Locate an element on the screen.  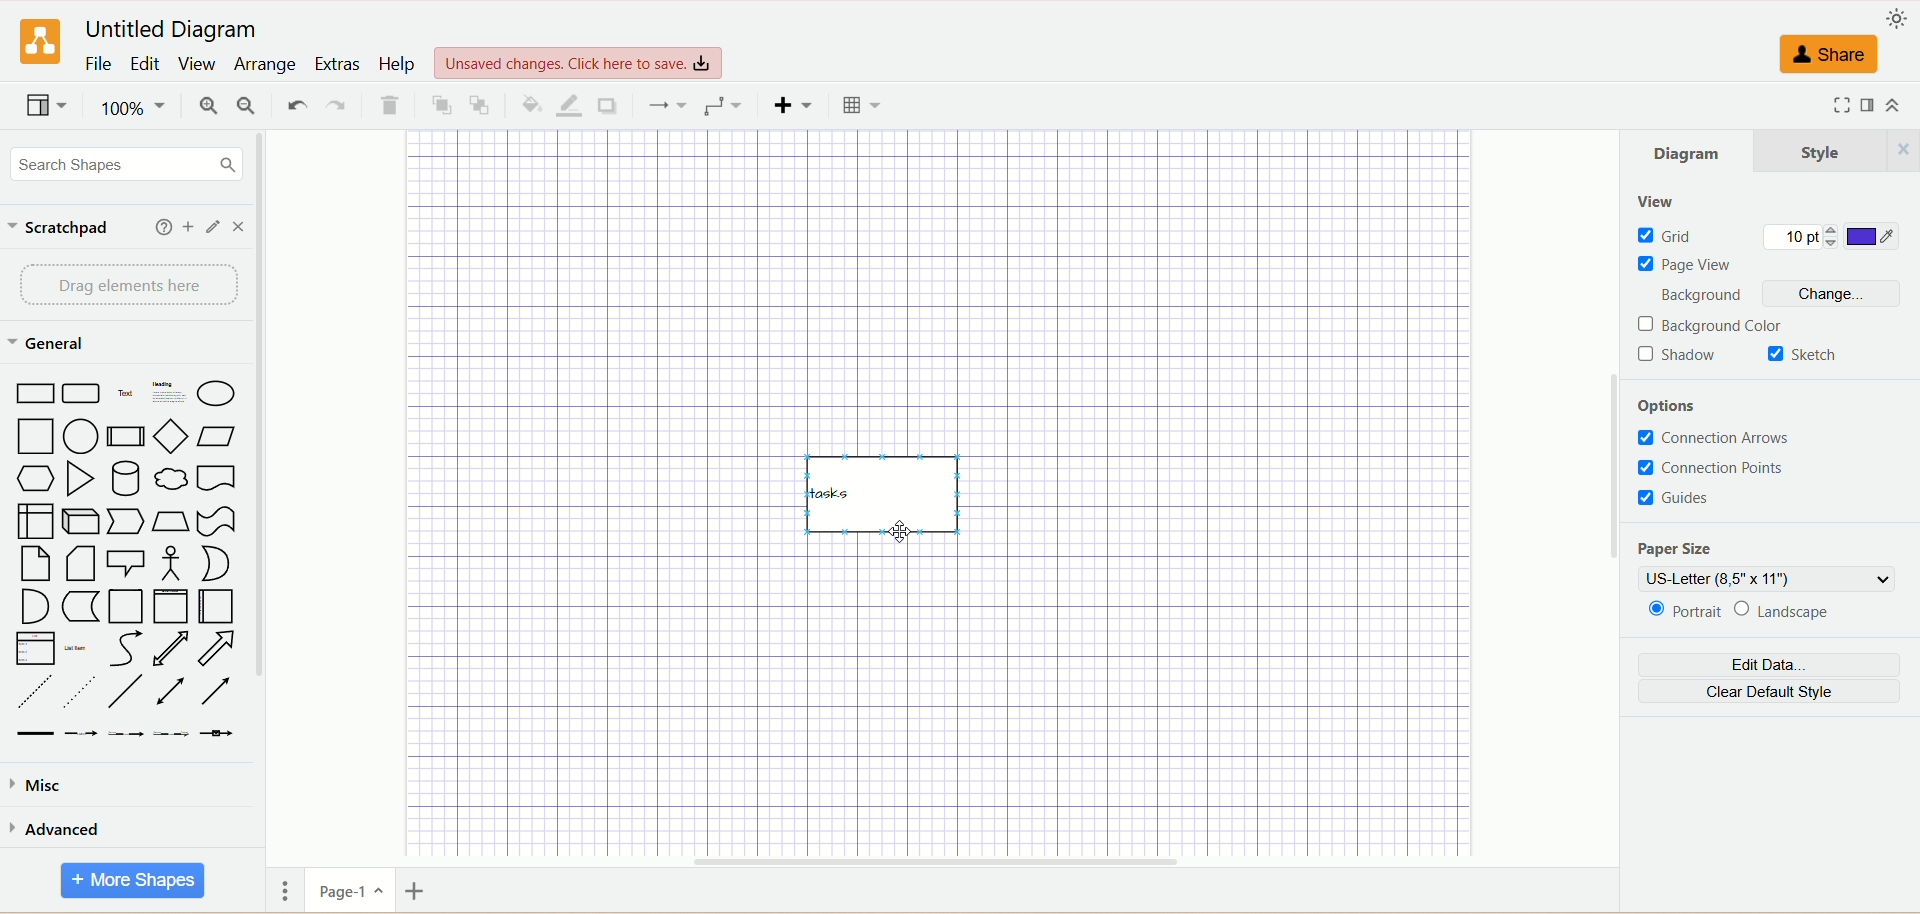
background is located at coordinates (1700, 295).